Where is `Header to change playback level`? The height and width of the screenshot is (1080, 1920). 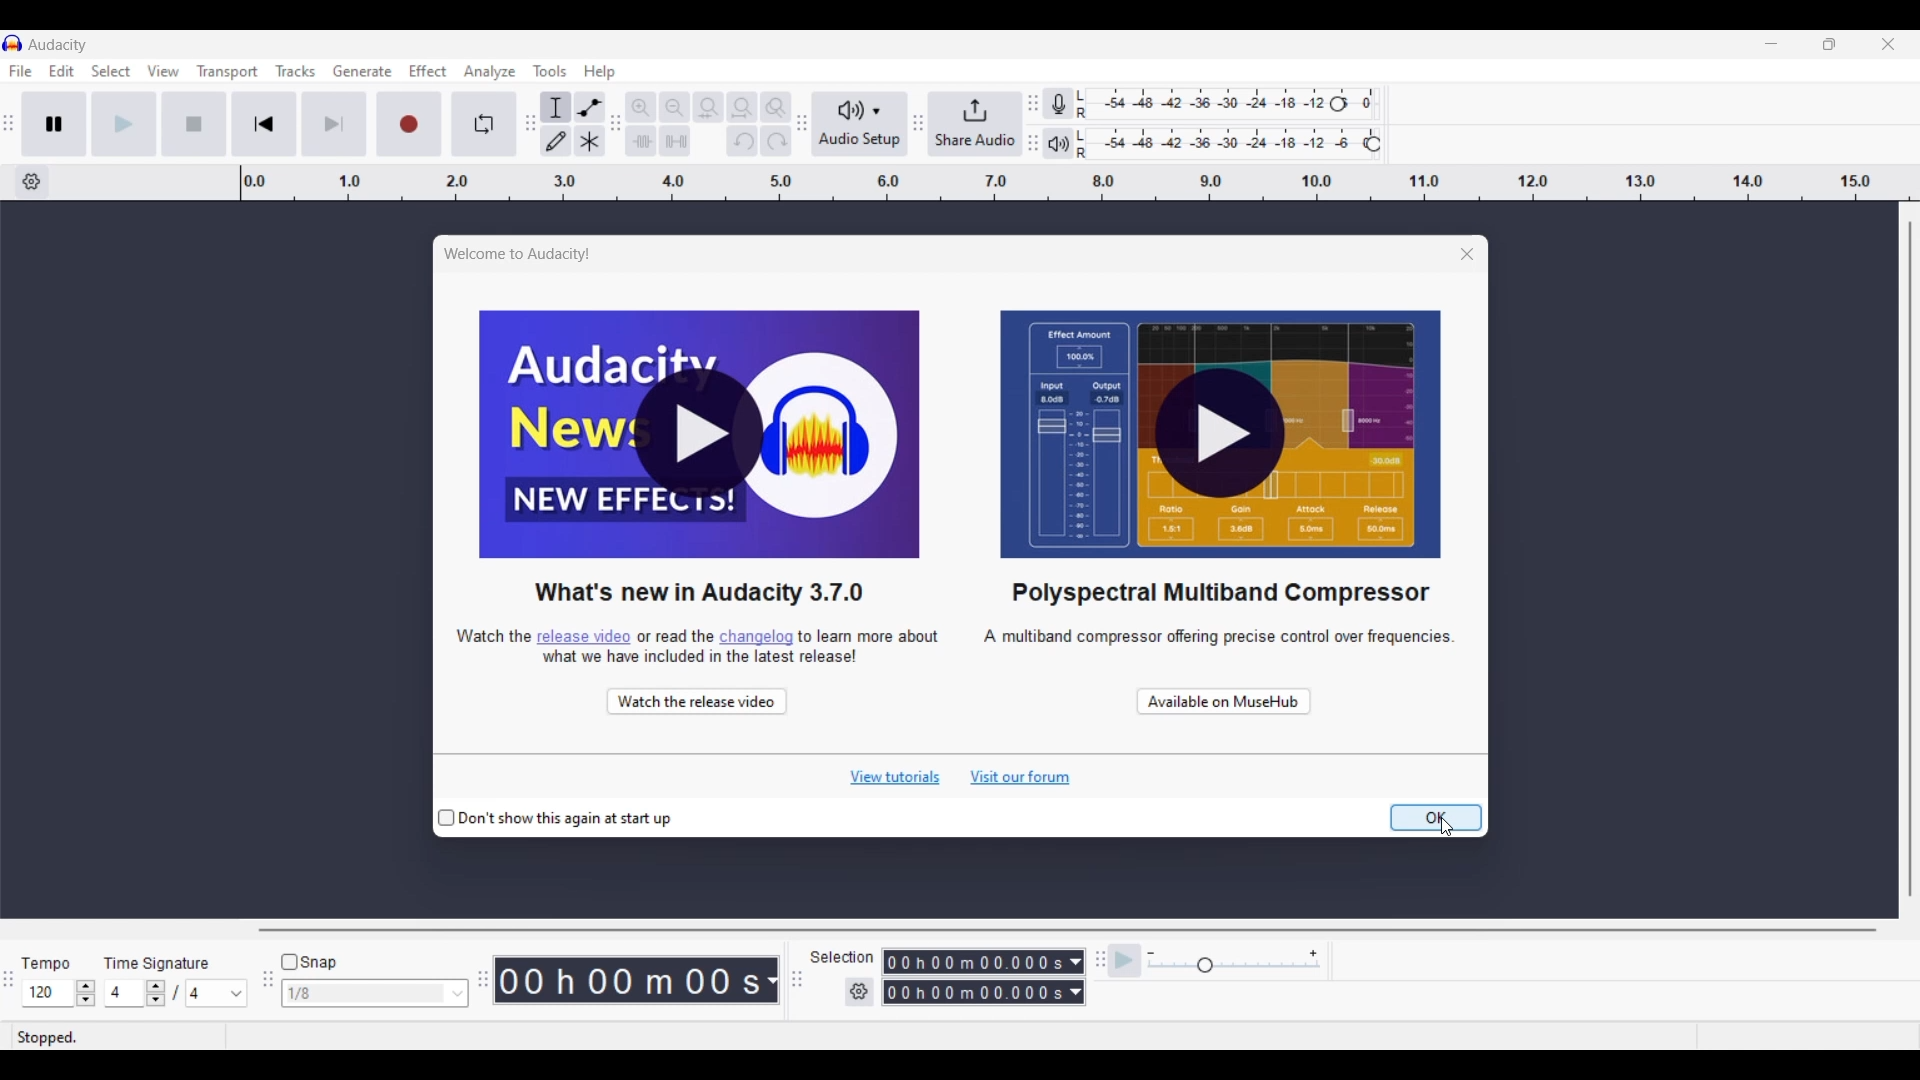
Header to change playback level is located at coordinates (1373, 144).